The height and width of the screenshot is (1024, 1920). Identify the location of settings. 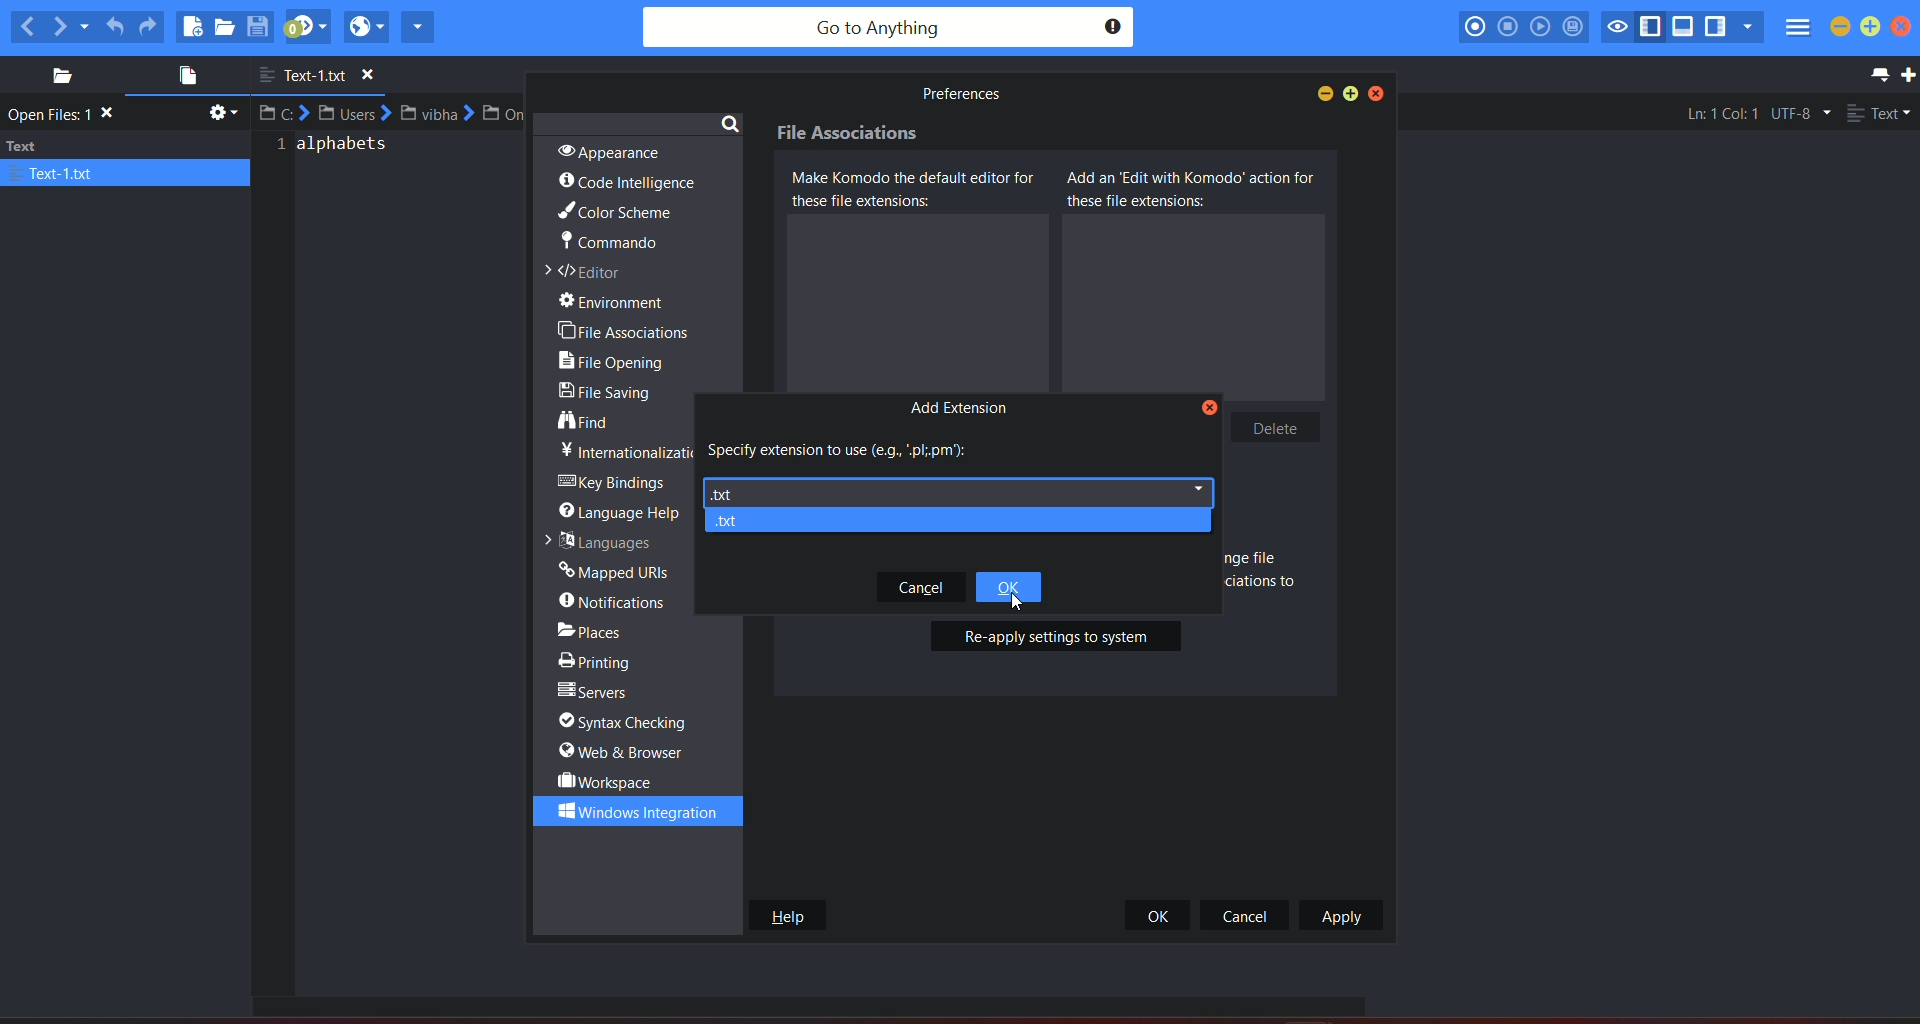
(220, 116).